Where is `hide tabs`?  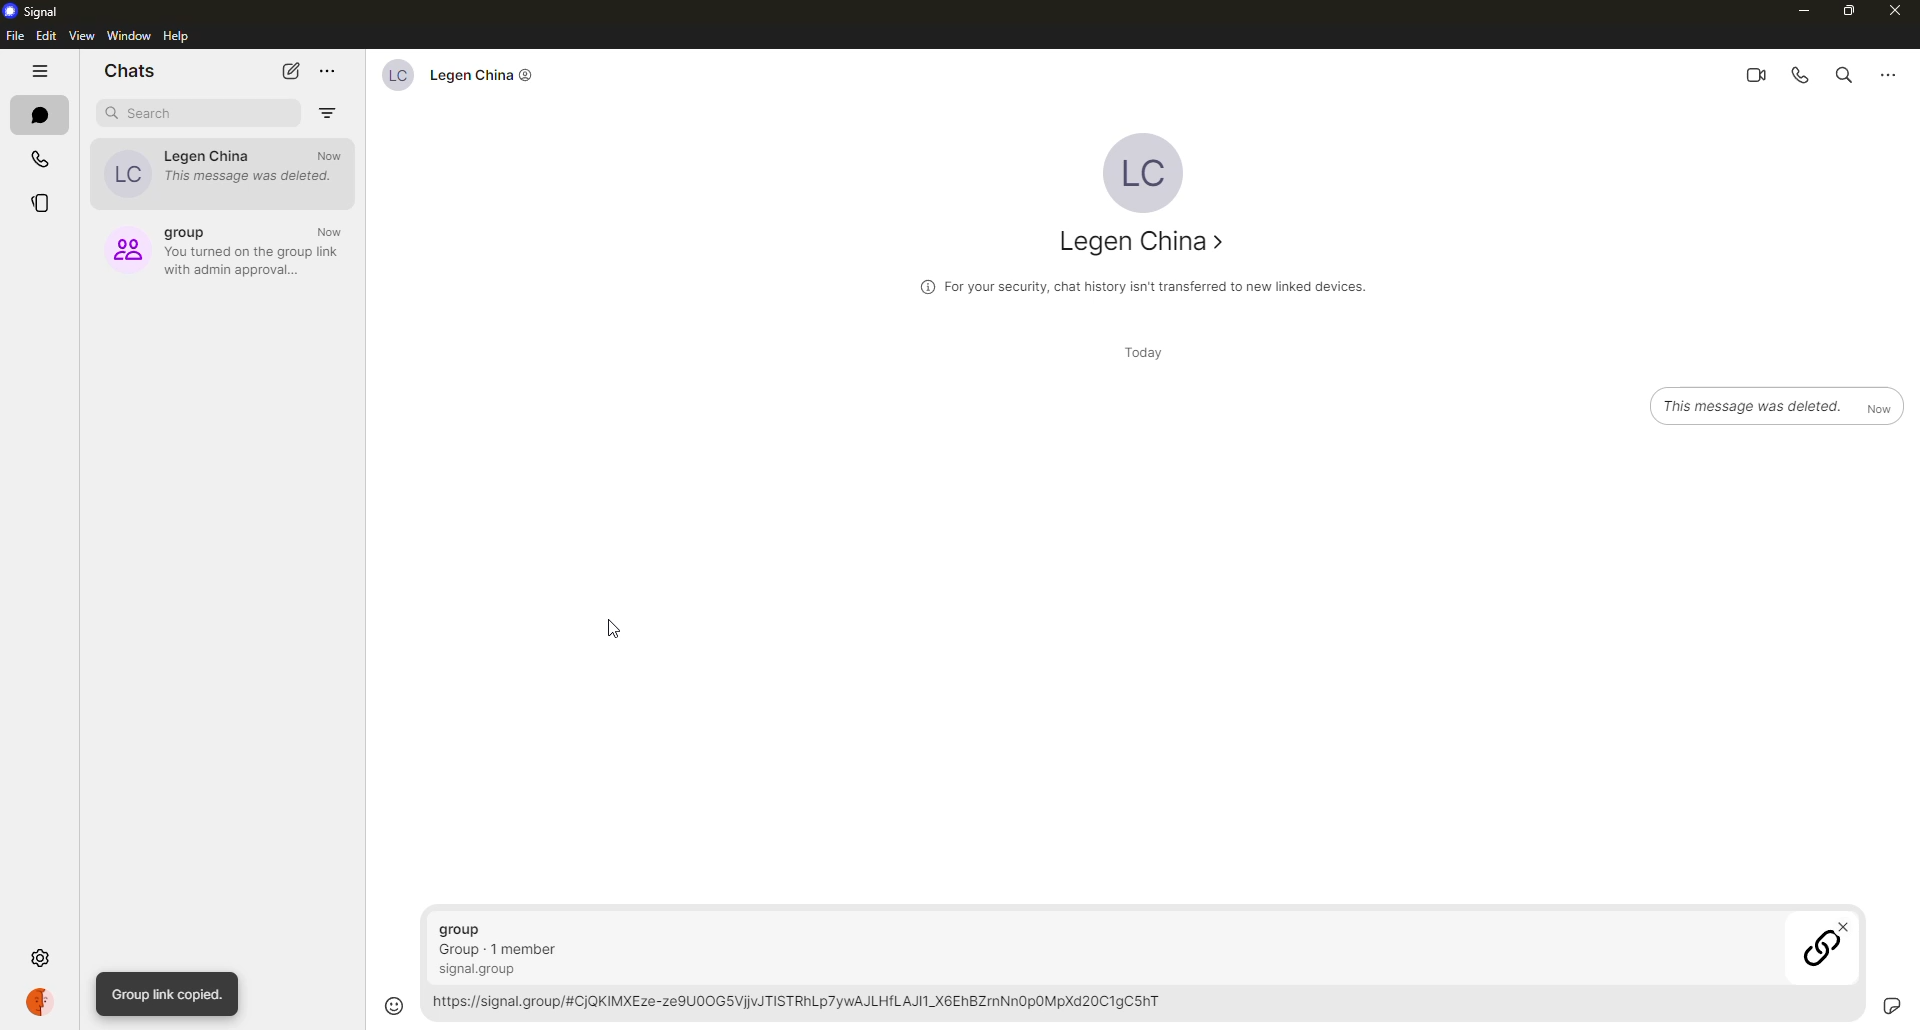 hide tabs is located at coordinates (42, 73).